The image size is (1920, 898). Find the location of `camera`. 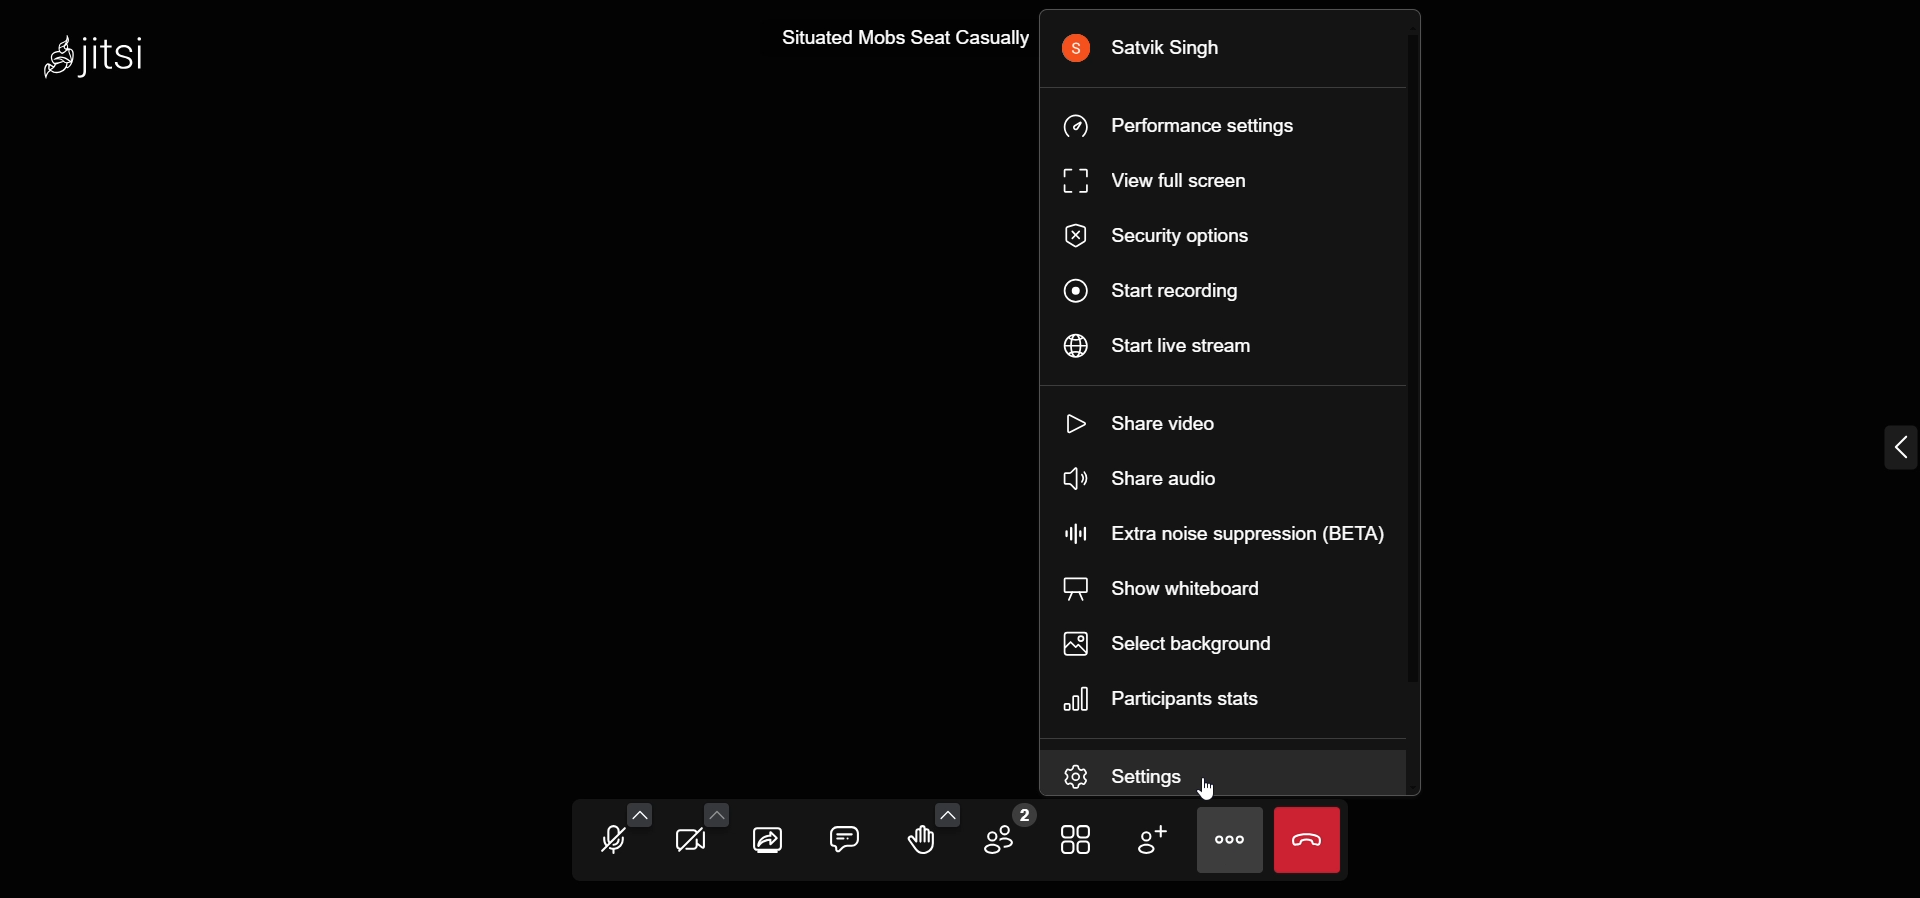

camera is located at coordinates (691, 842).